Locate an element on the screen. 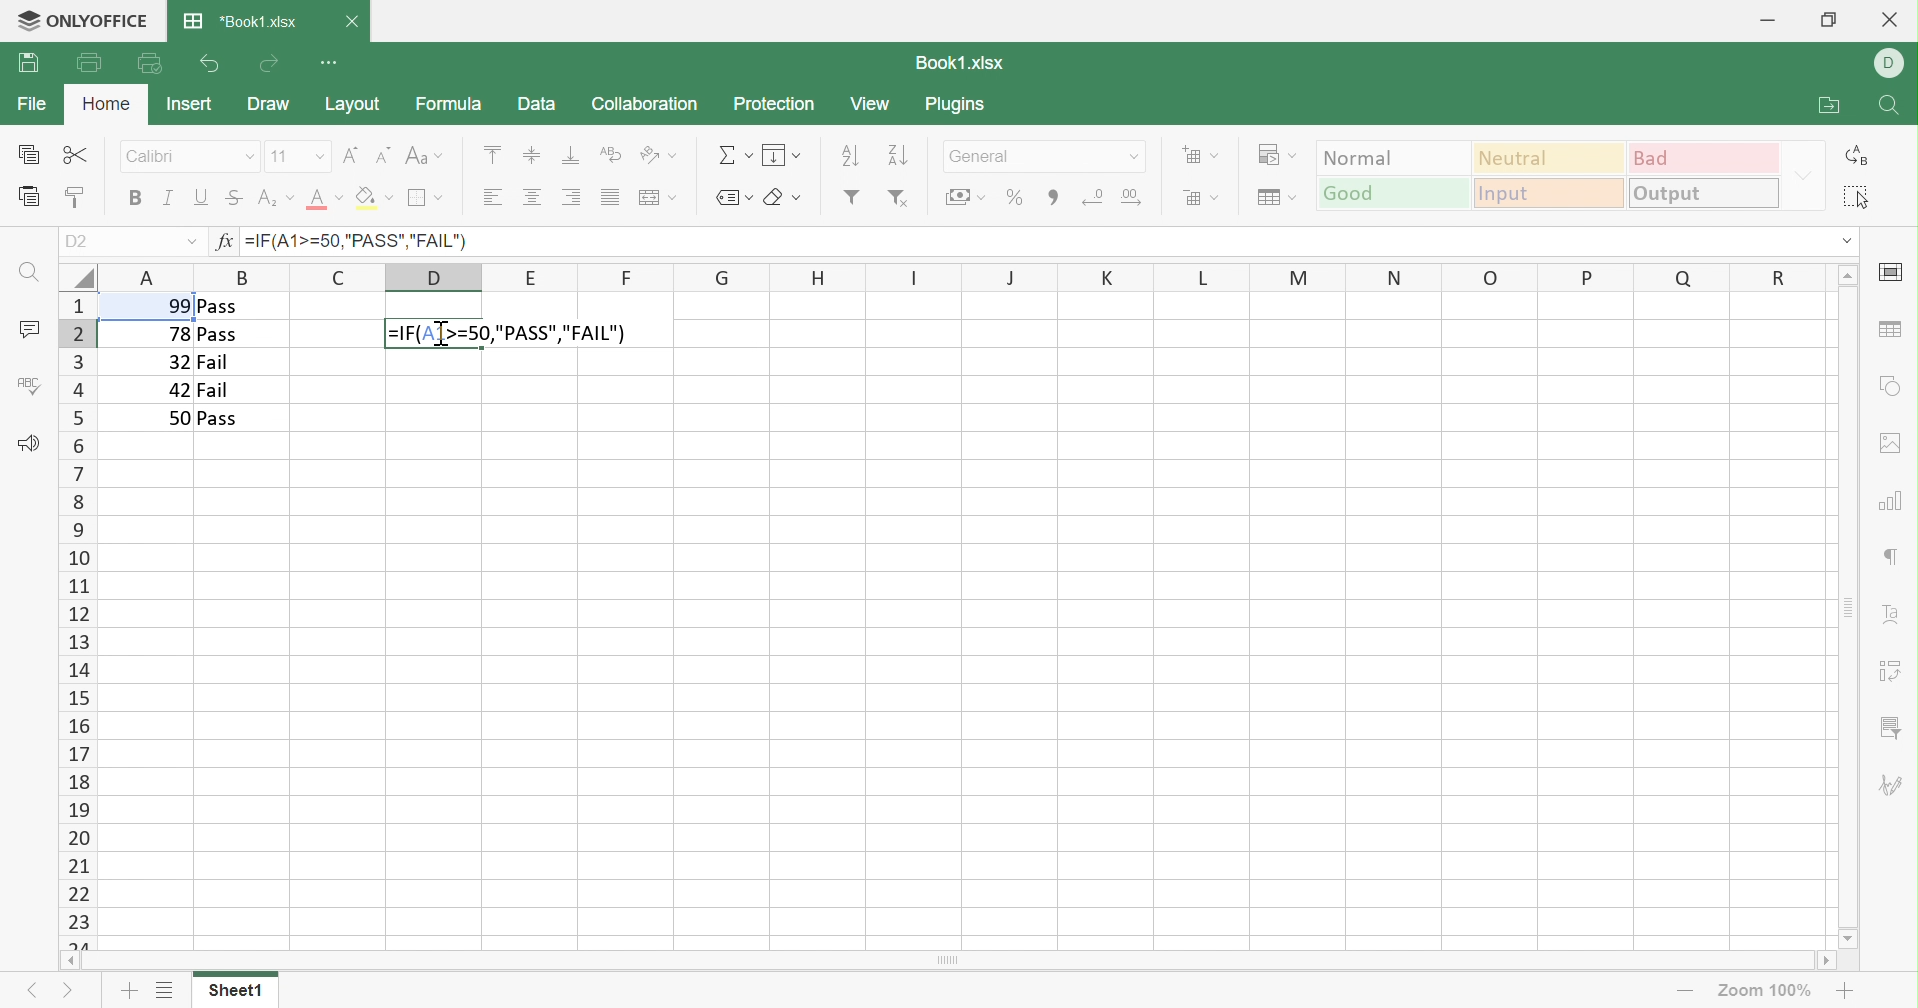 This screenshot has height=1008, width=1918. Accounting style is located at coordinates (964, 199).